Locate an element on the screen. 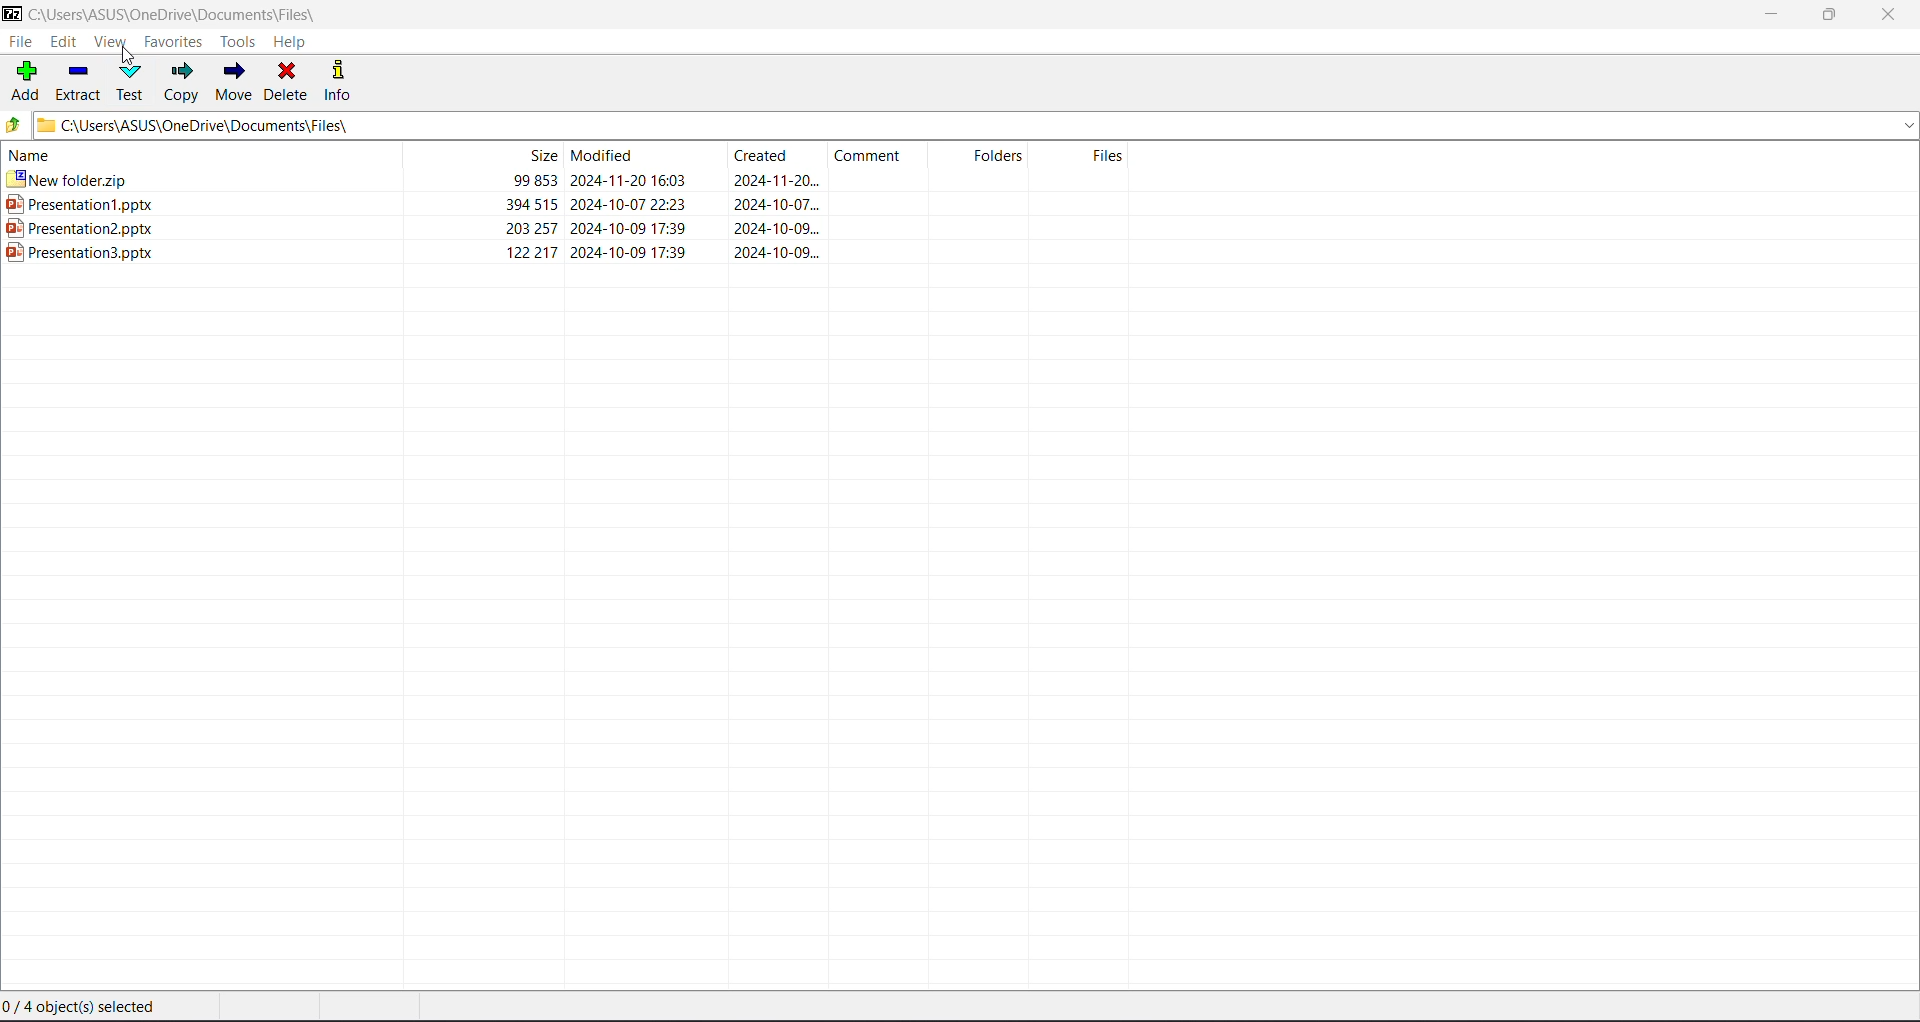 The height and width of the screenshot is (1022, 1920). Current Folder Path is located at coordinates (978, 127).